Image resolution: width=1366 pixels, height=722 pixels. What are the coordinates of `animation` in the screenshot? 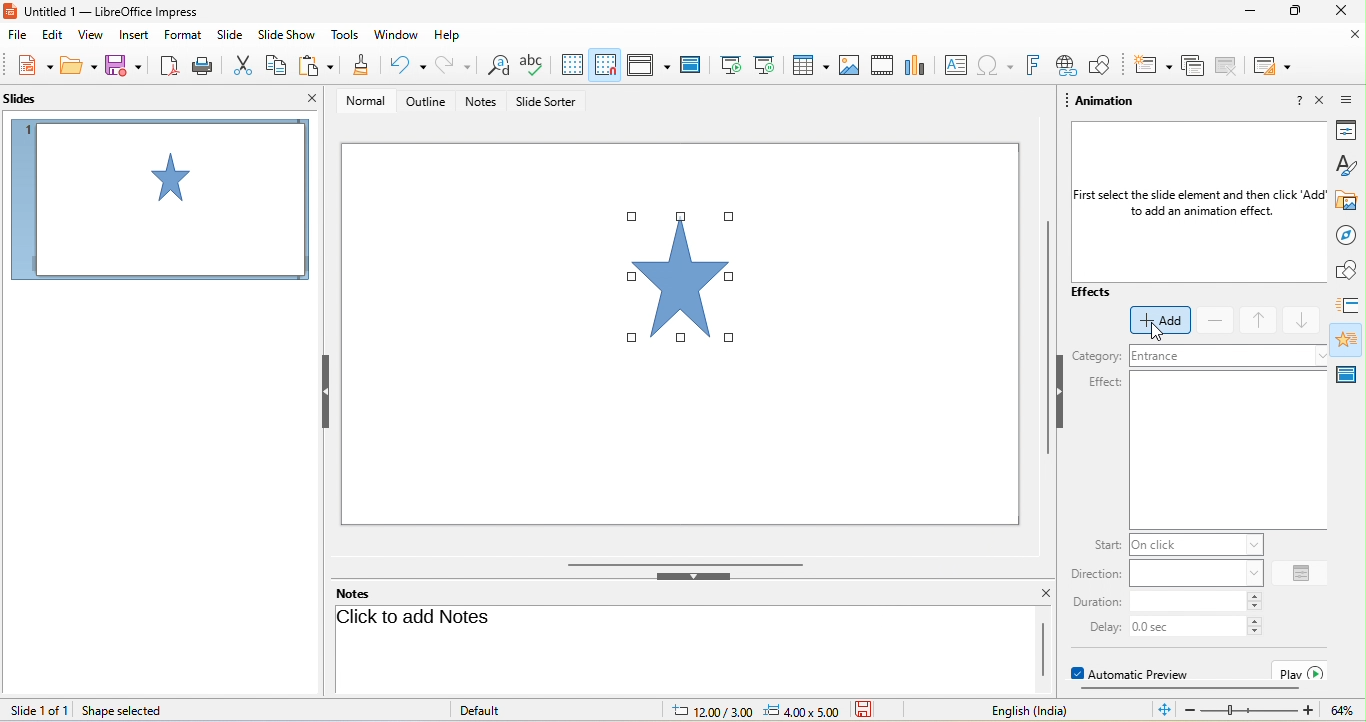 It's located at (1105, 103).